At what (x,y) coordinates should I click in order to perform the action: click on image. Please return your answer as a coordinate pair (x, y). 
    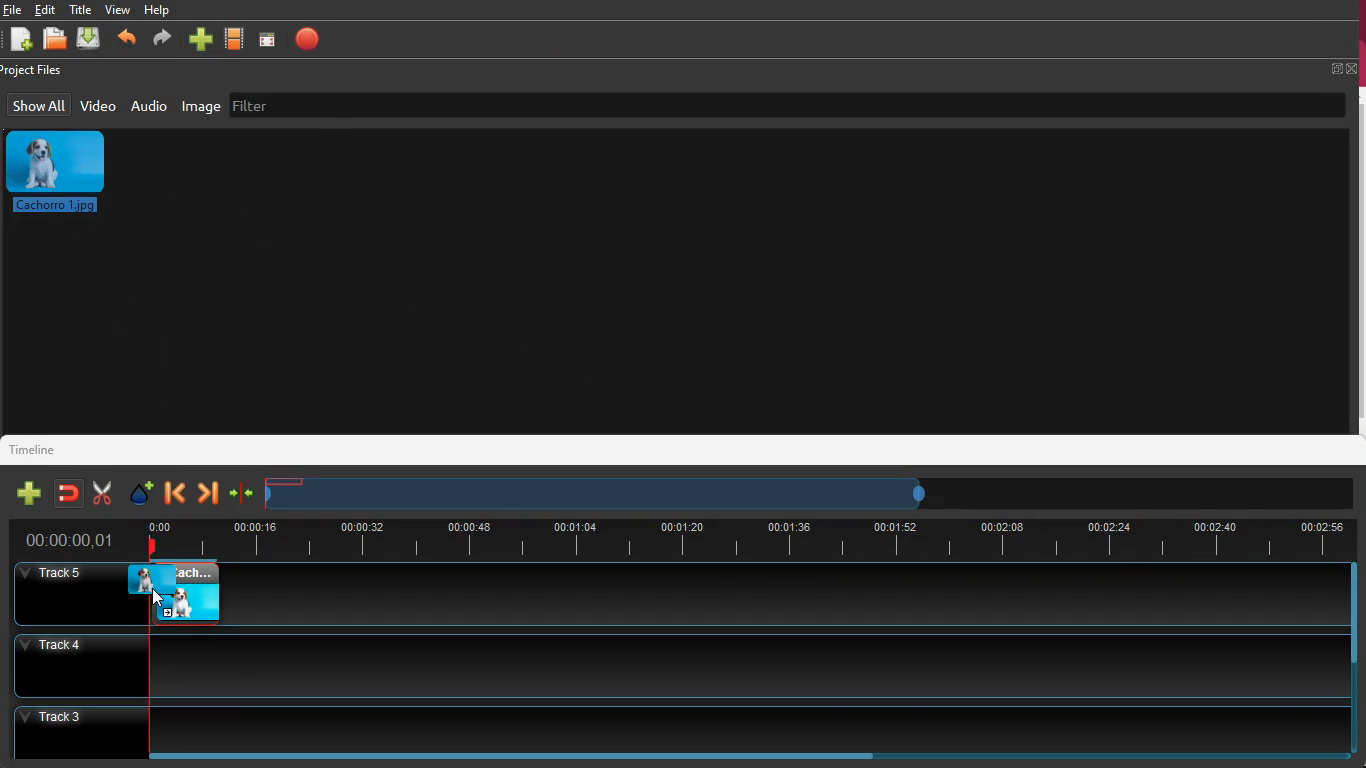
    Looking at the image, I should click on (201, 108).